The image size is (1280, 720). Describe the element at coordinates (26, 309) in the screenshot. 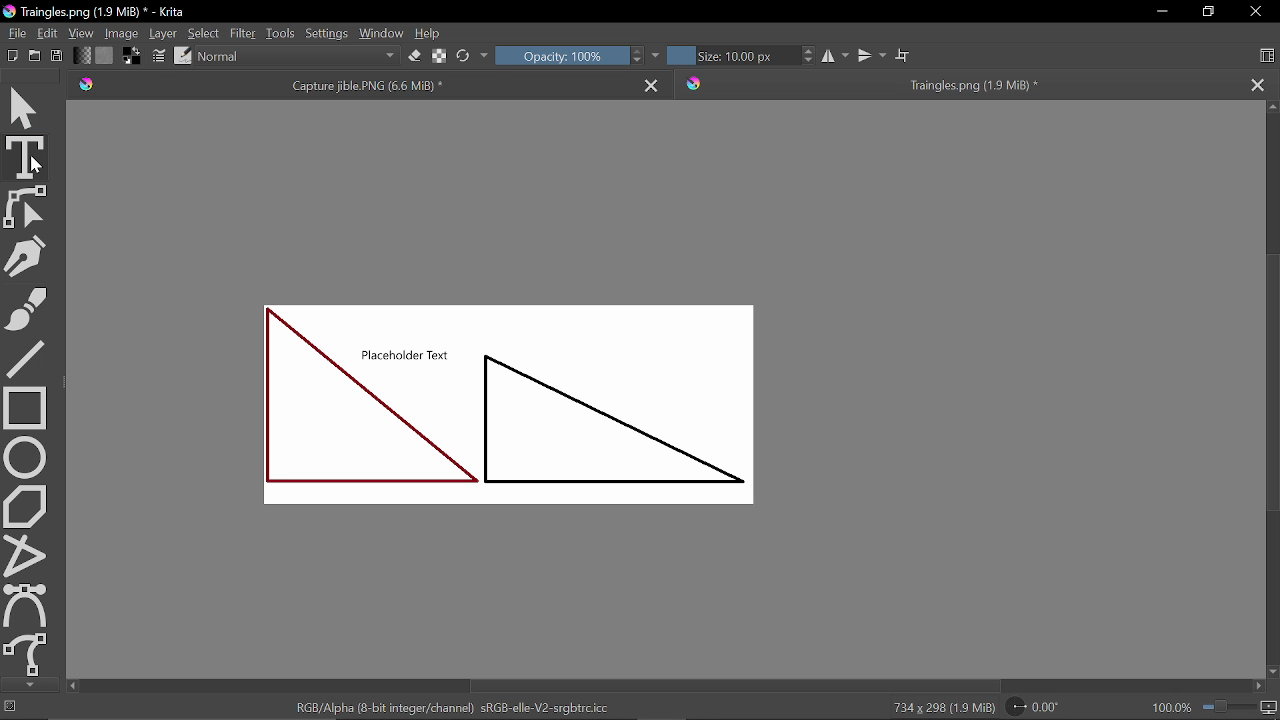

I see `Freehand brush` at that location.